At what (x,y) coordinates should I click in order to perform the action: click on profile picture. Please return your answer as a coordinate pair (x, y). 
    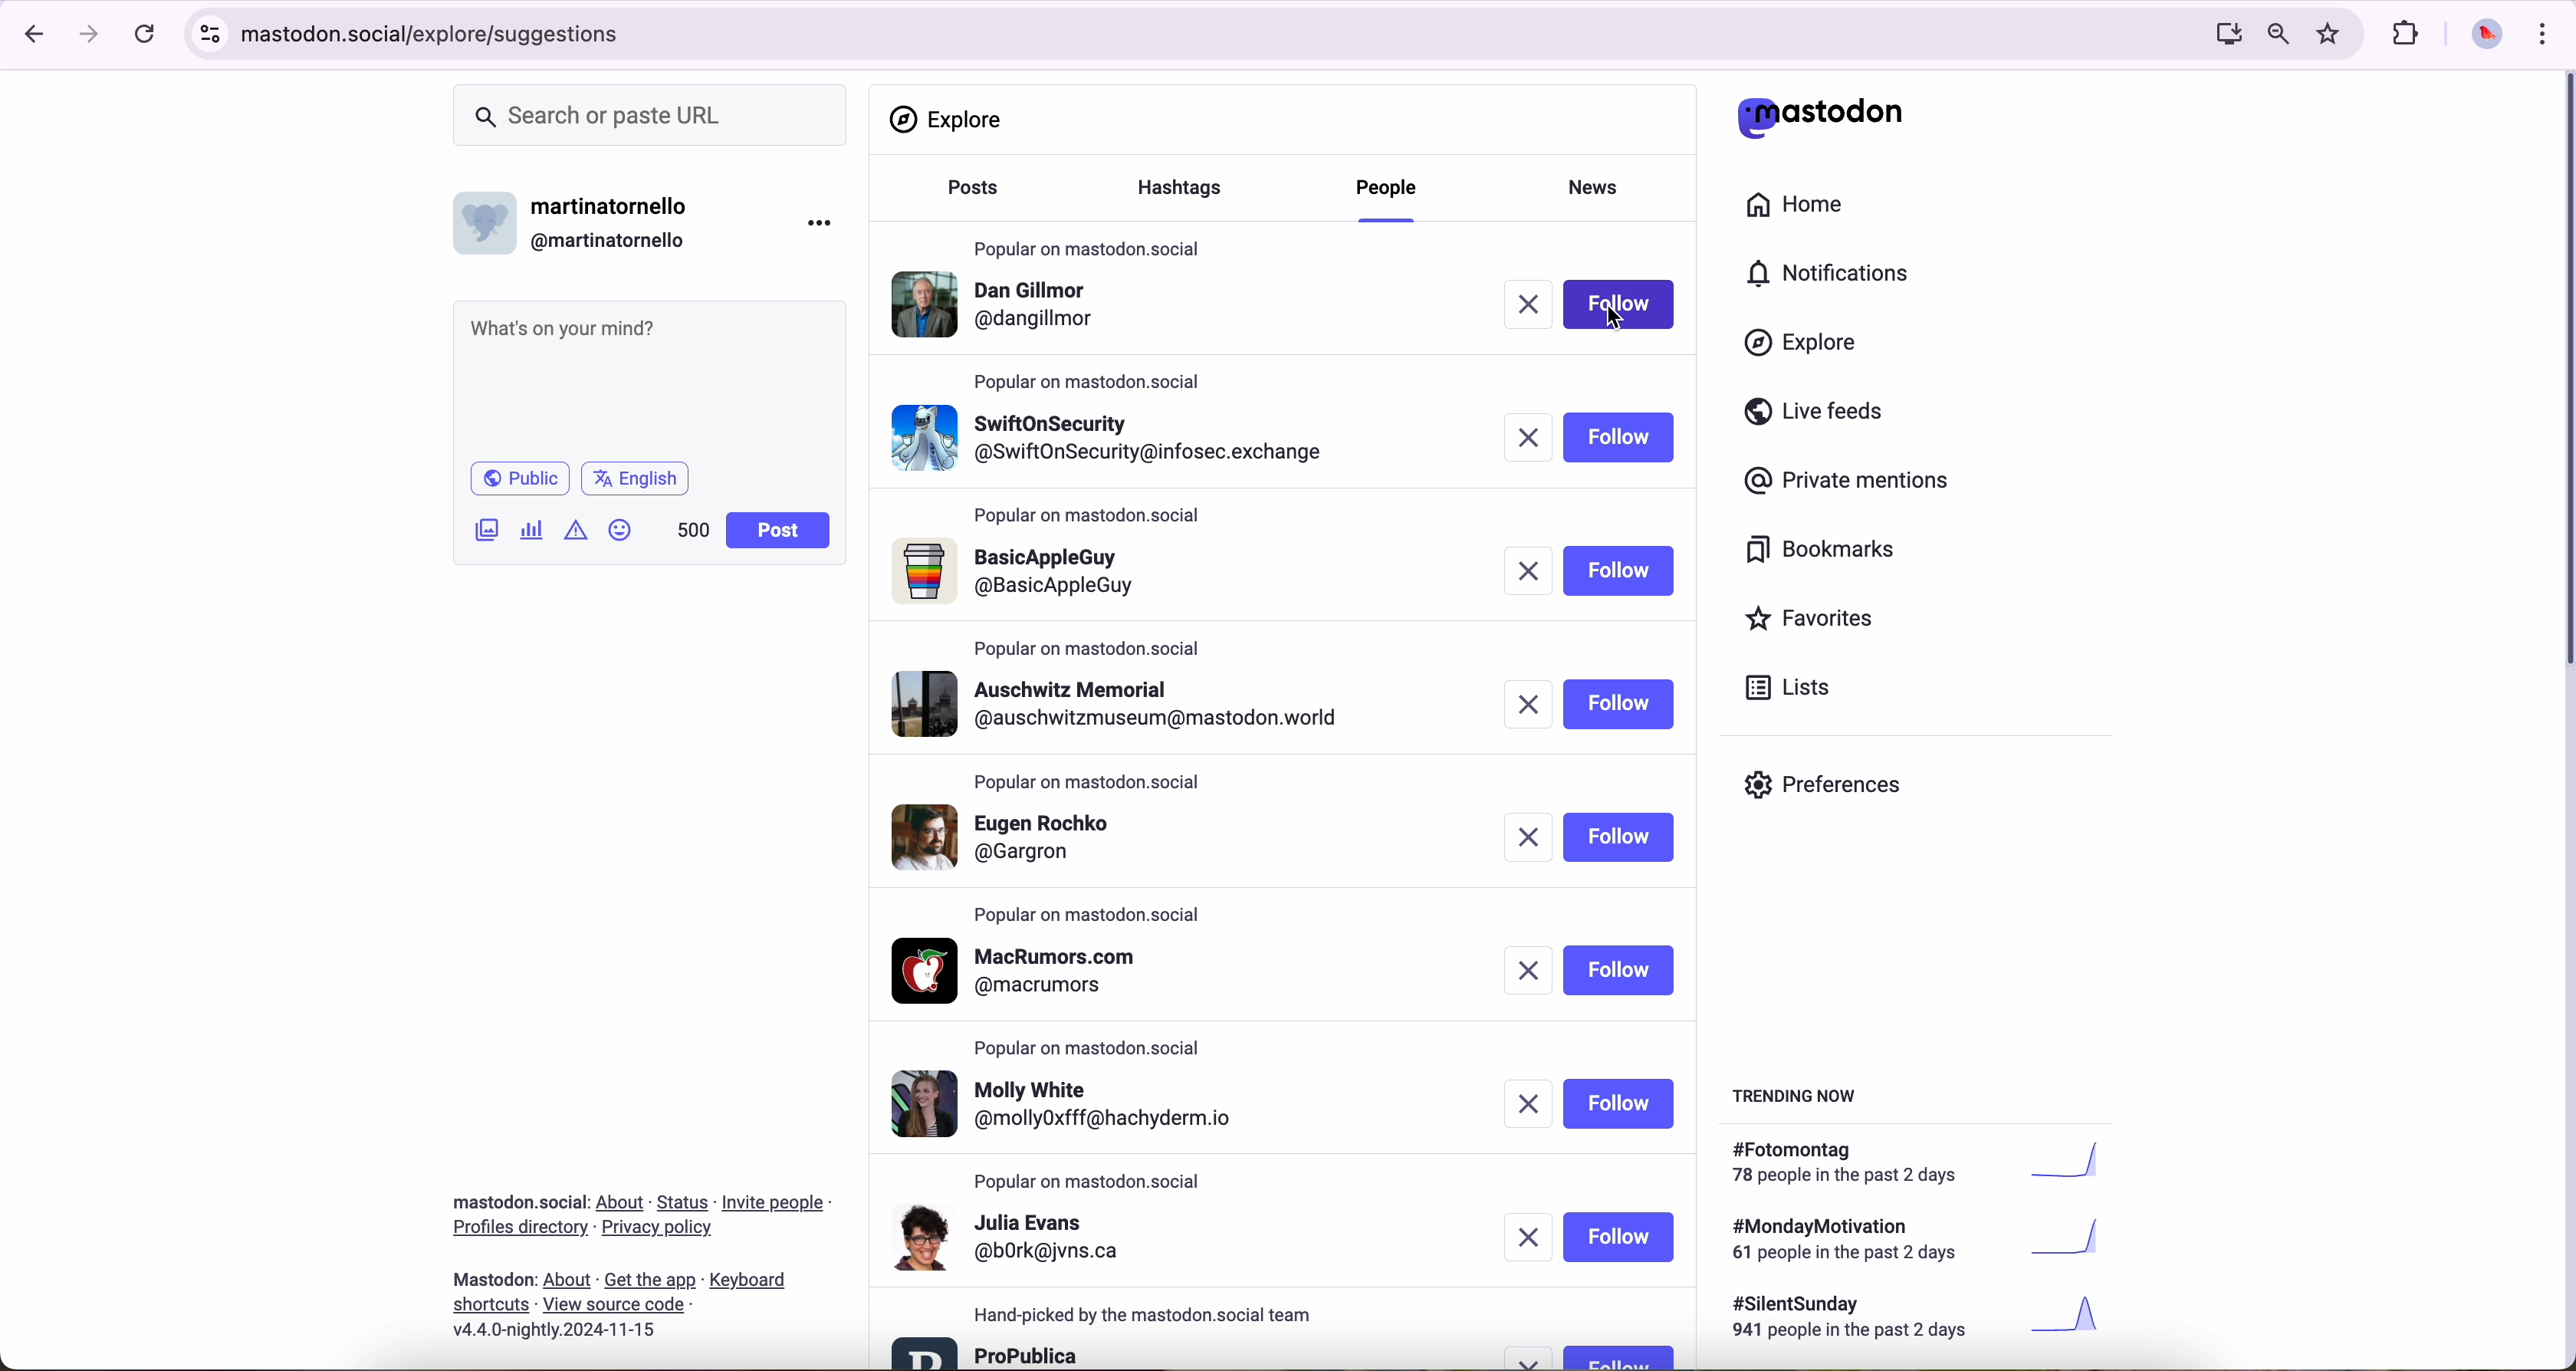
    Looking at the image, I should click on (2481, 36).